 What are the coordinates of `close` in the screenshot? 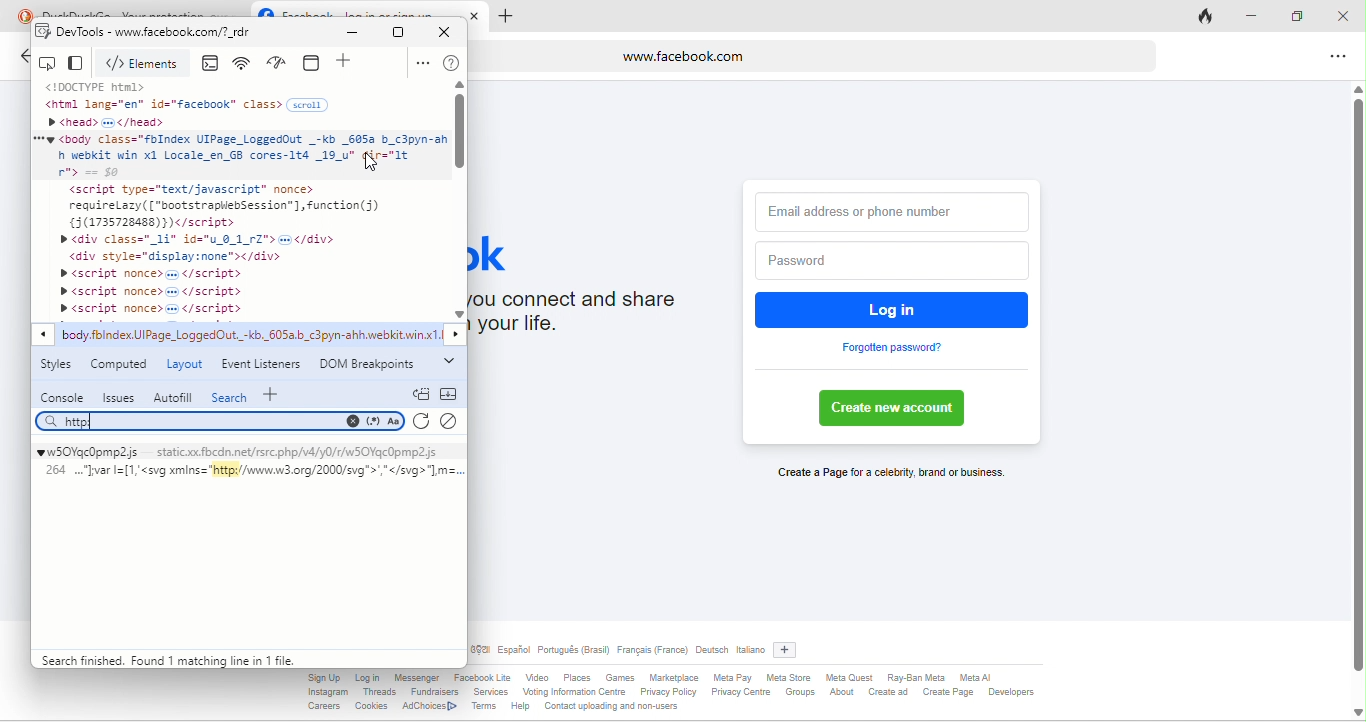 It's located at (1346, 14).